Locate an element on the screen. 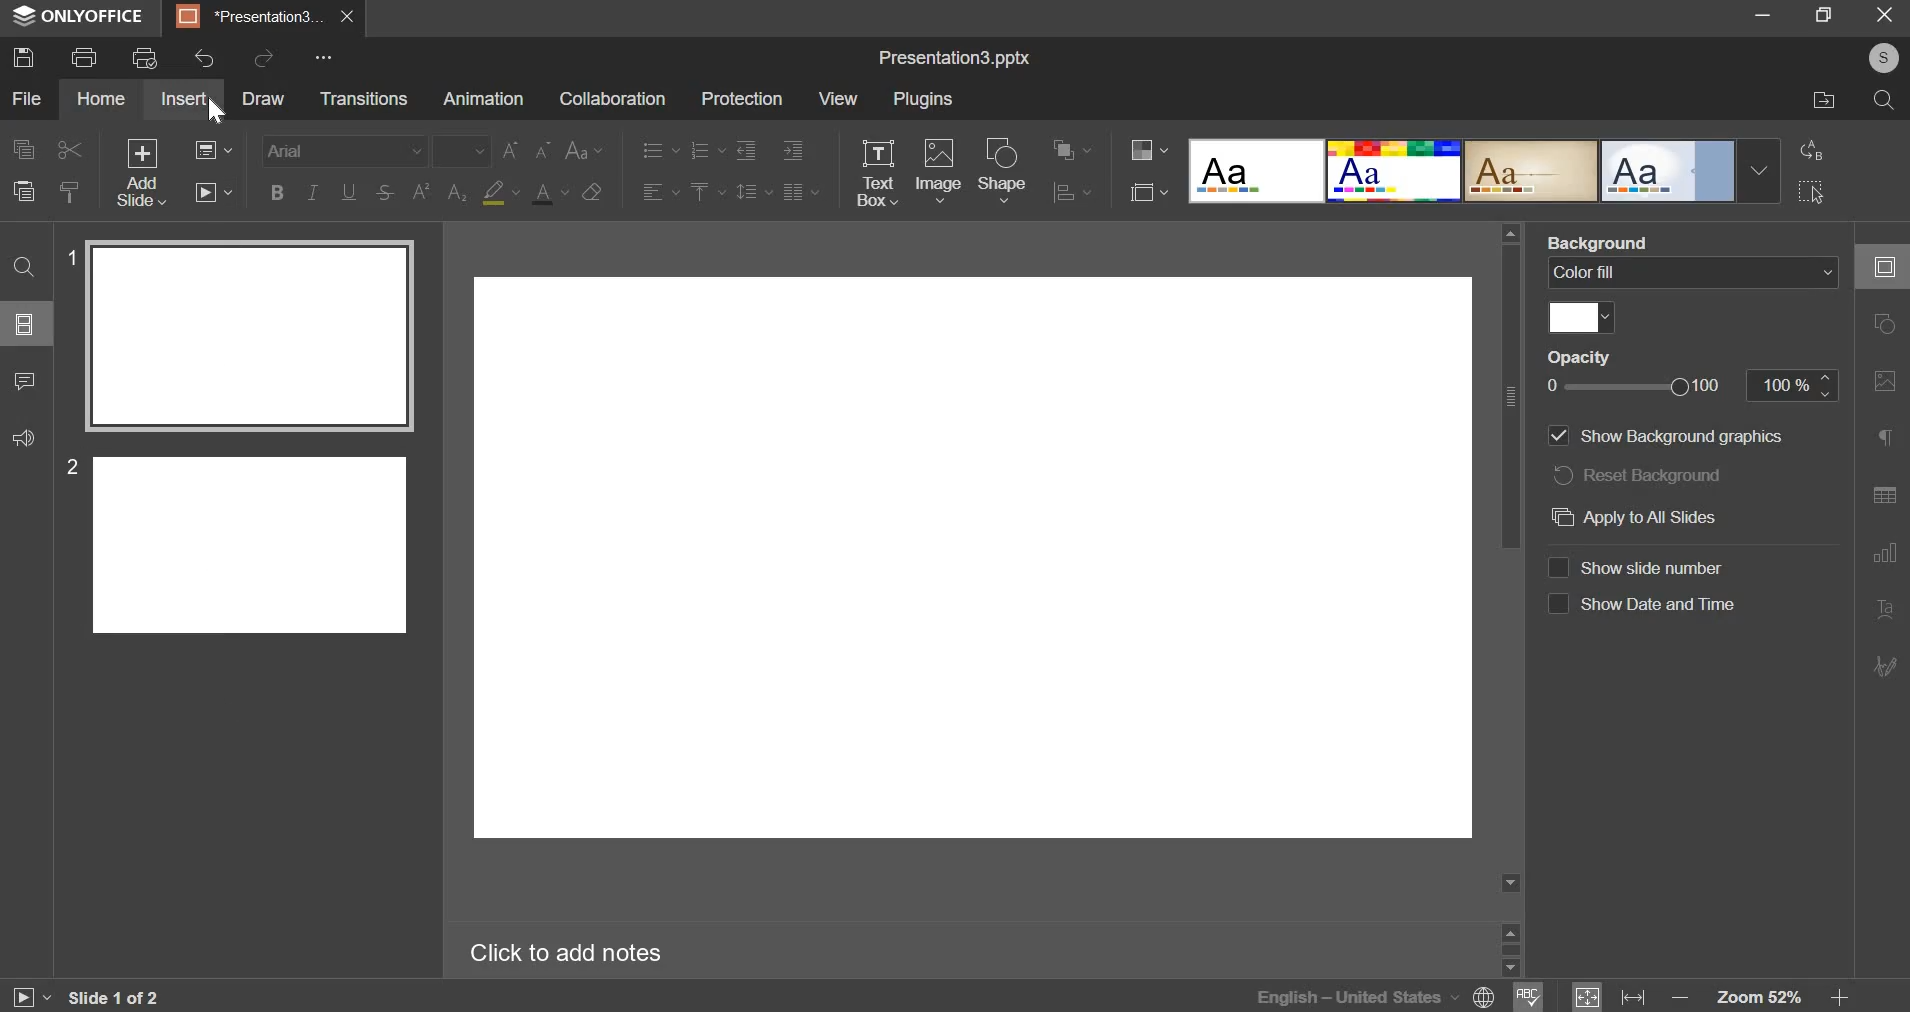 The width and height of the screenshot is (1910, 1012). protection is located at coordinates (741, 98).